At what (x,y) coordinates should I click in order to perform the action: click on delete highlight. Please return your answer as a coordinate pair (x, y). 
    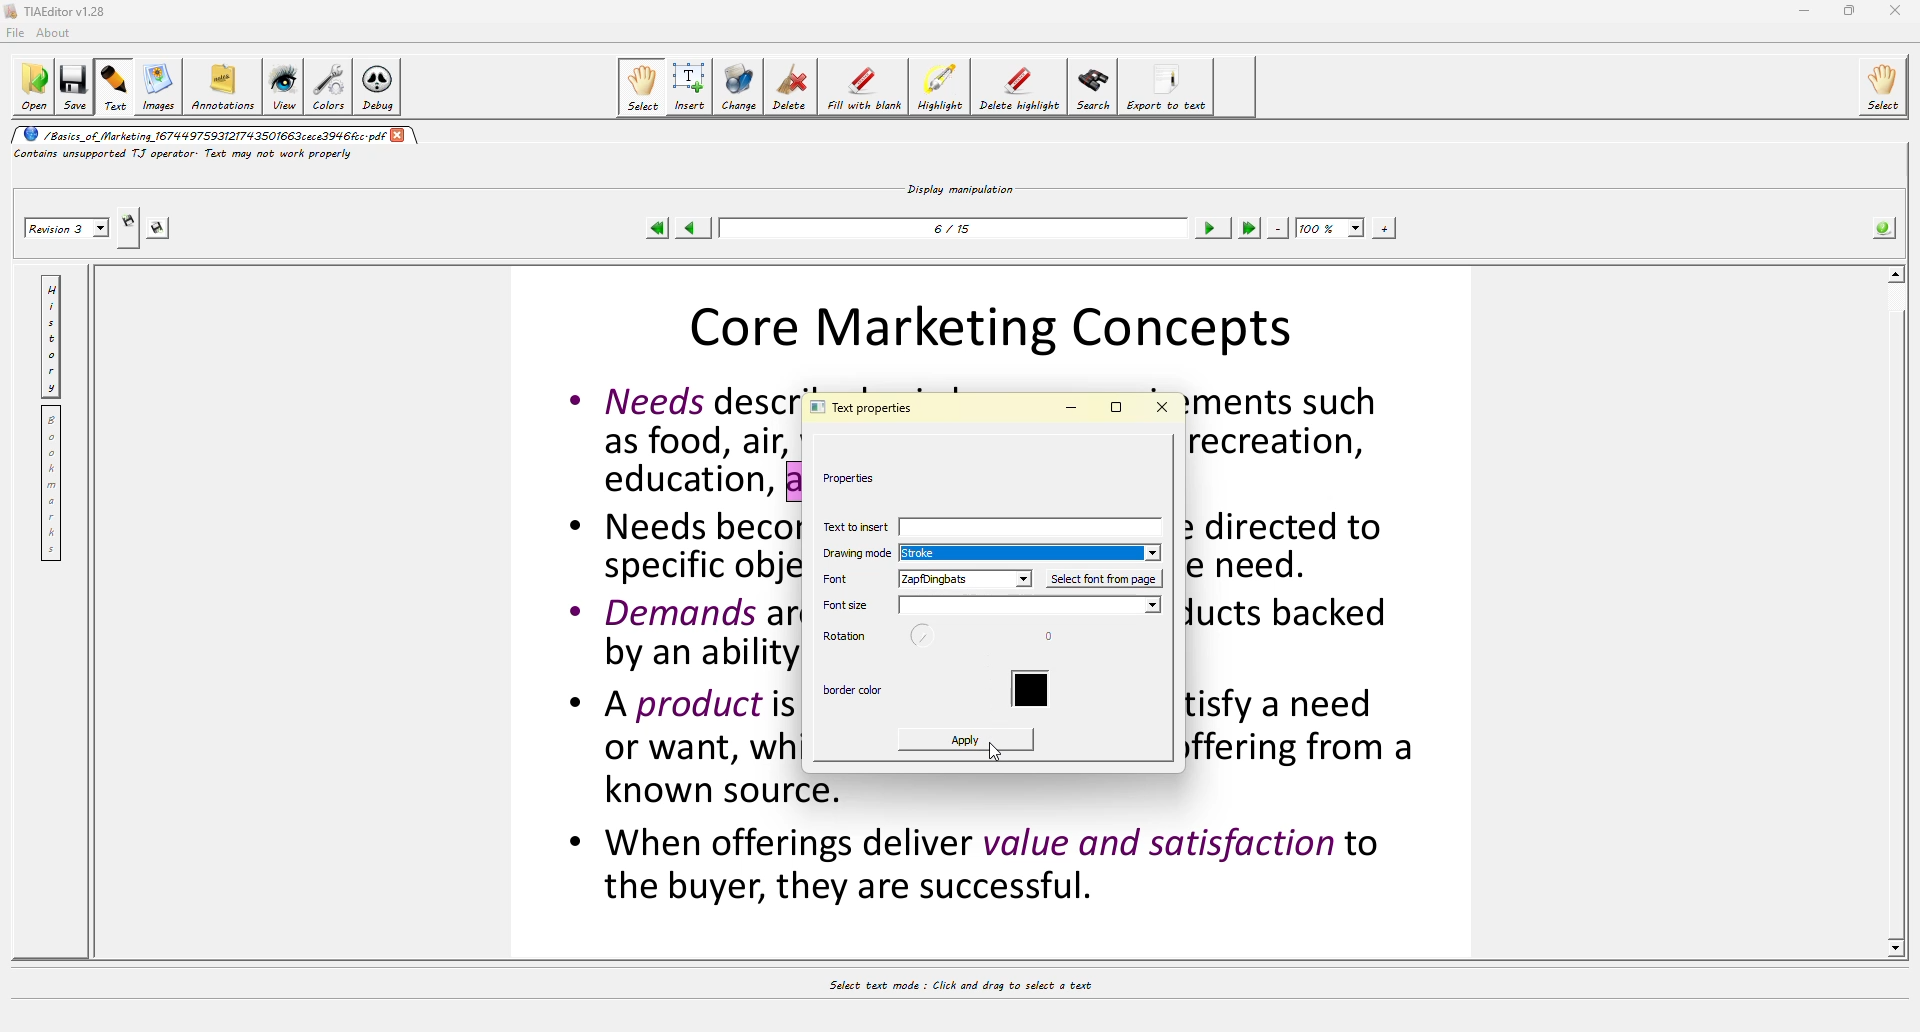
    Looking at the image, I should click on (1016, 84).